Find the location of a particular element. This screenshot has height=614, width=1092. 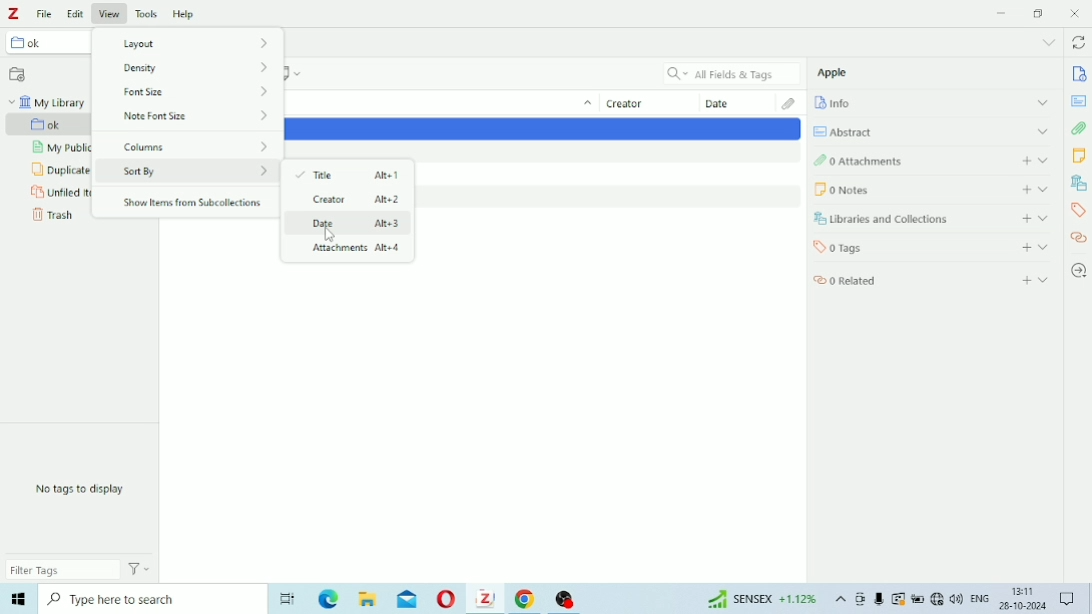

ENG is located at coordinates (979, 600).